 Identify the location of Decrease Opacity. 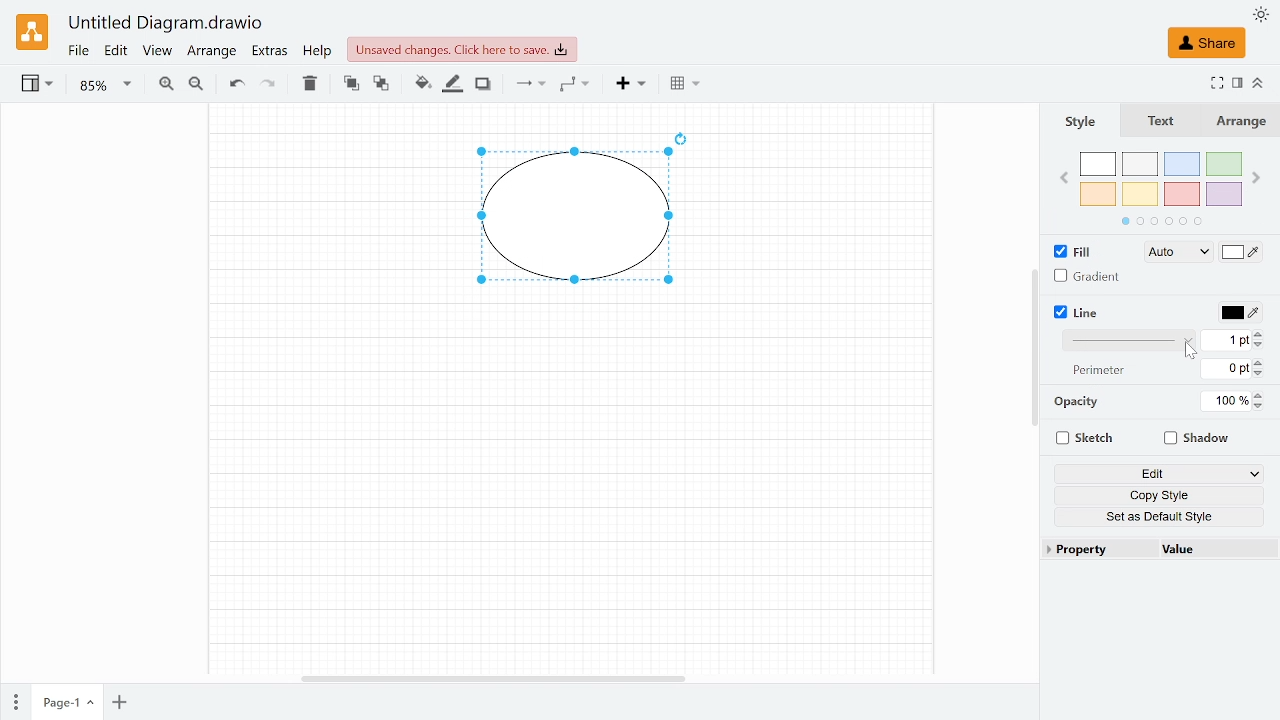
(1262, 408).